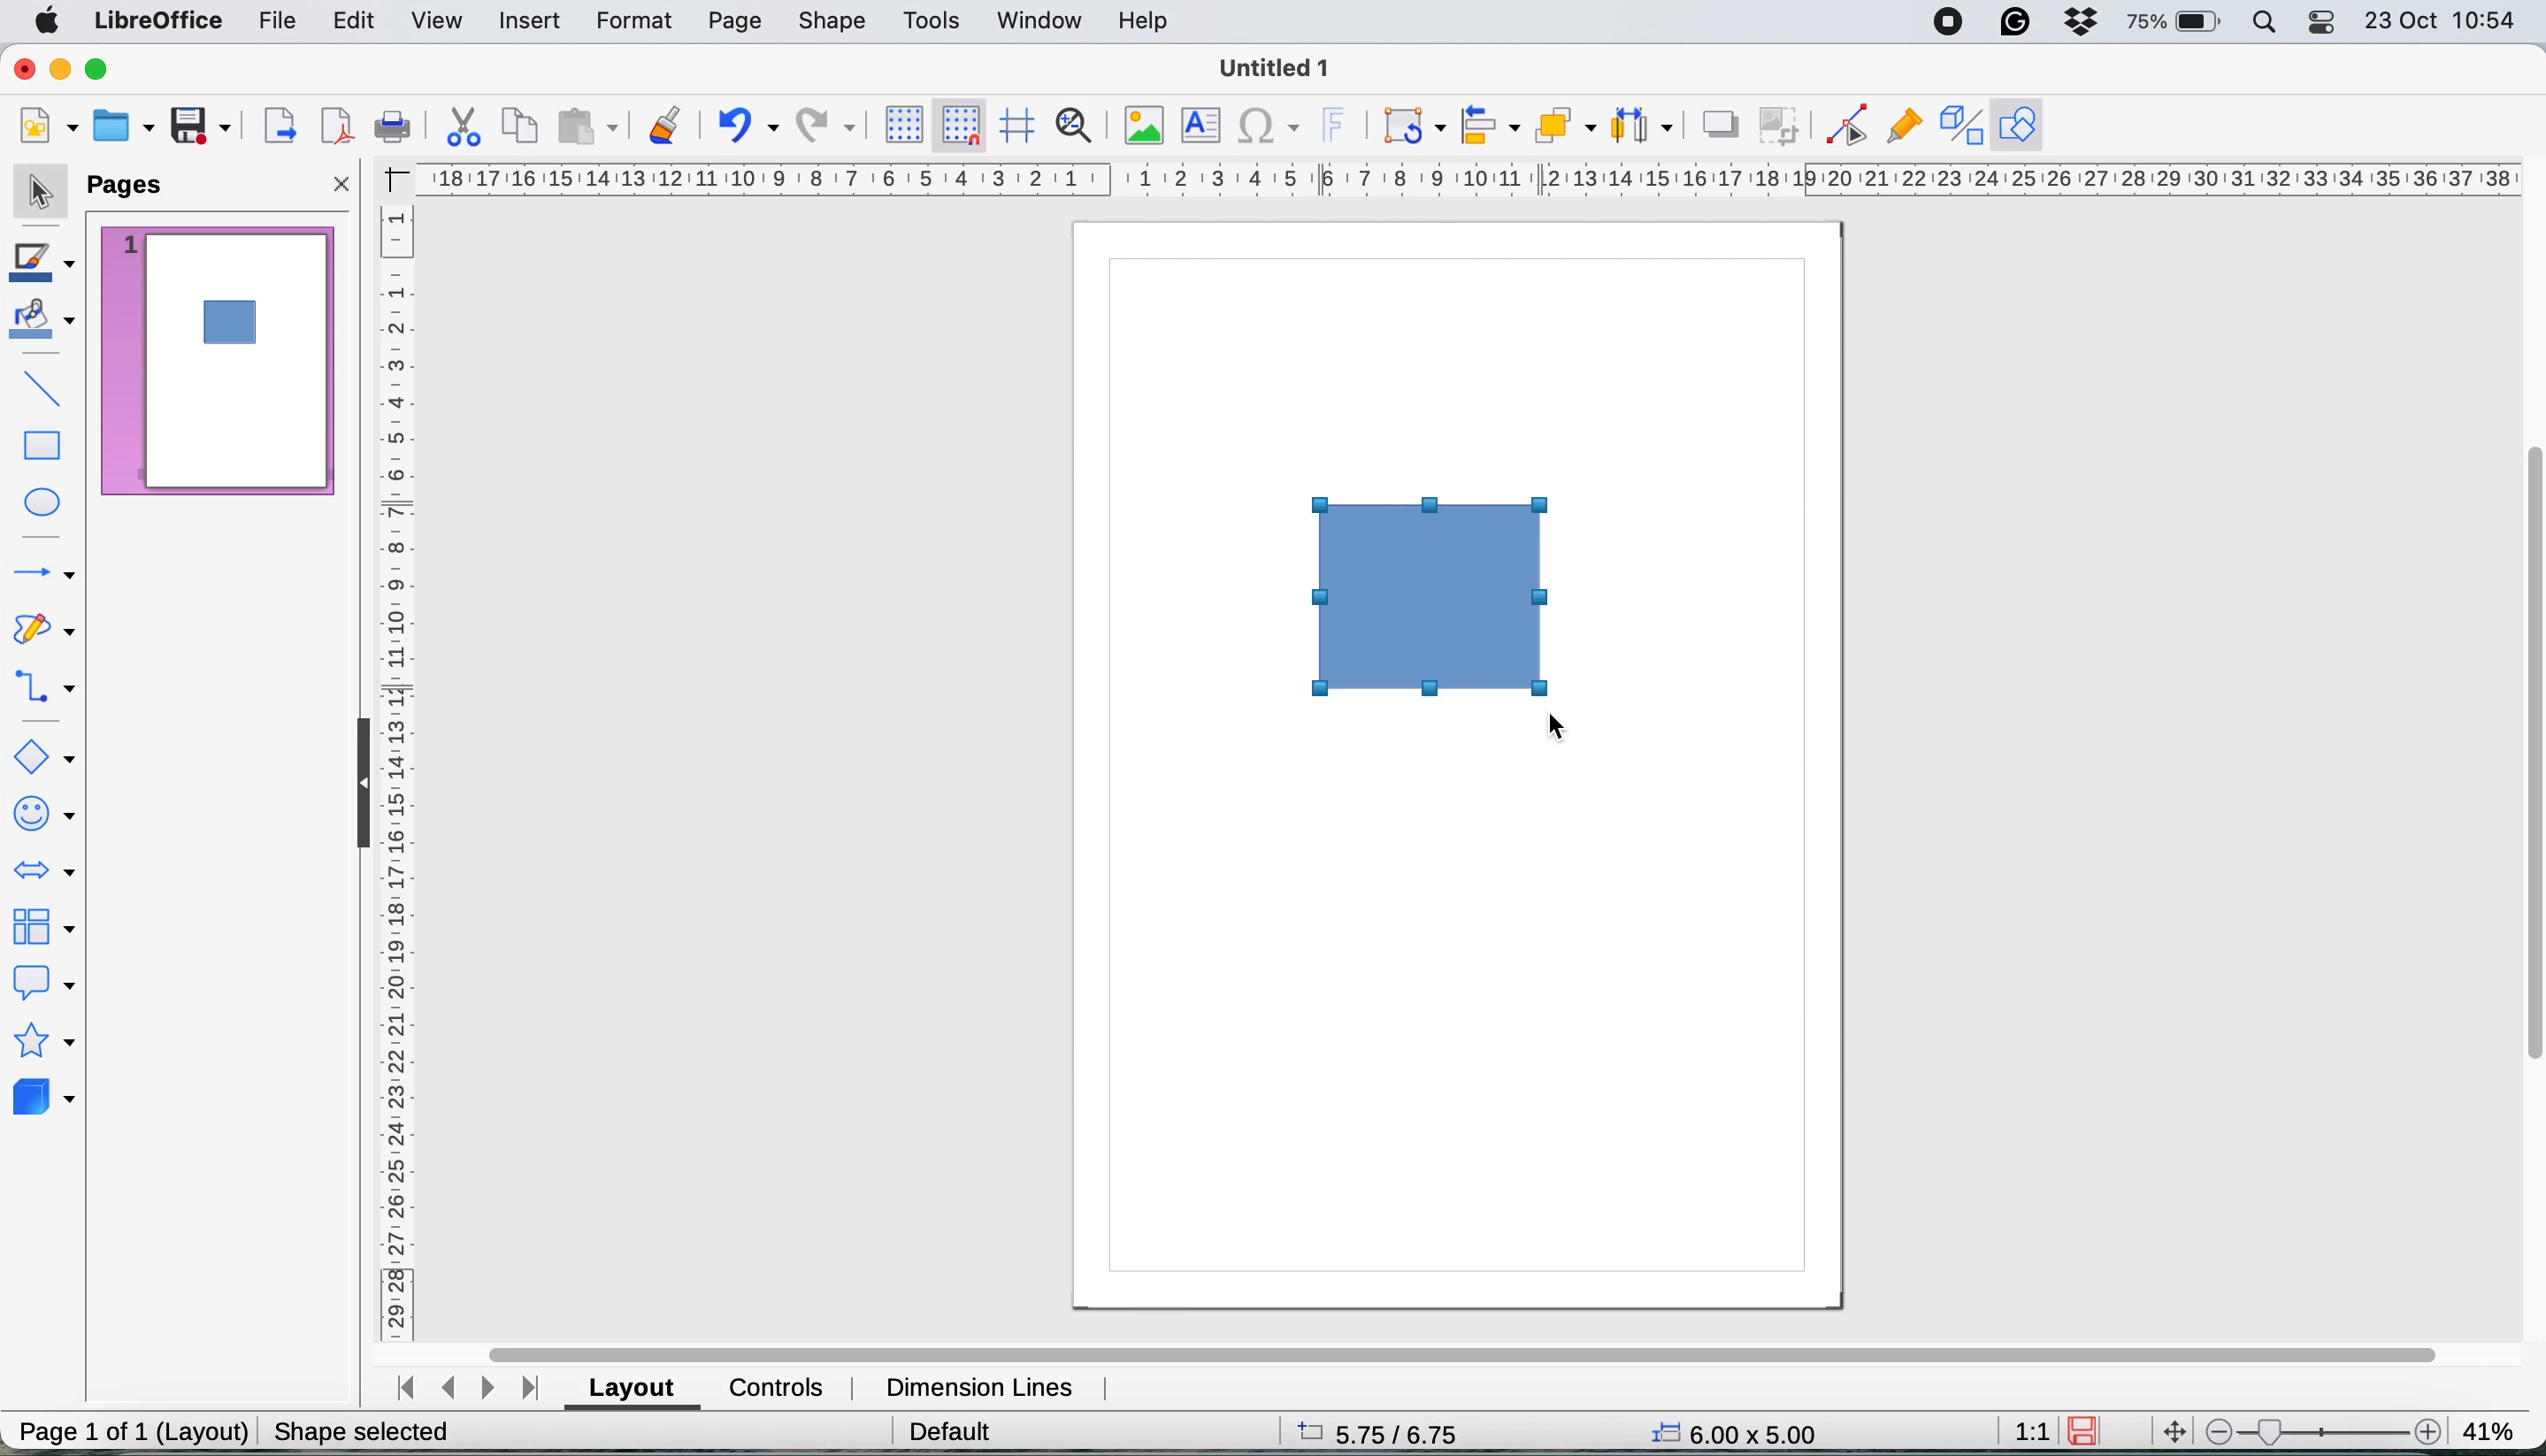 This screenshot has width=2546, height=1456. Describe the element at coordinates (47, 876) in the screenshot. I see `block arrows` at that location.